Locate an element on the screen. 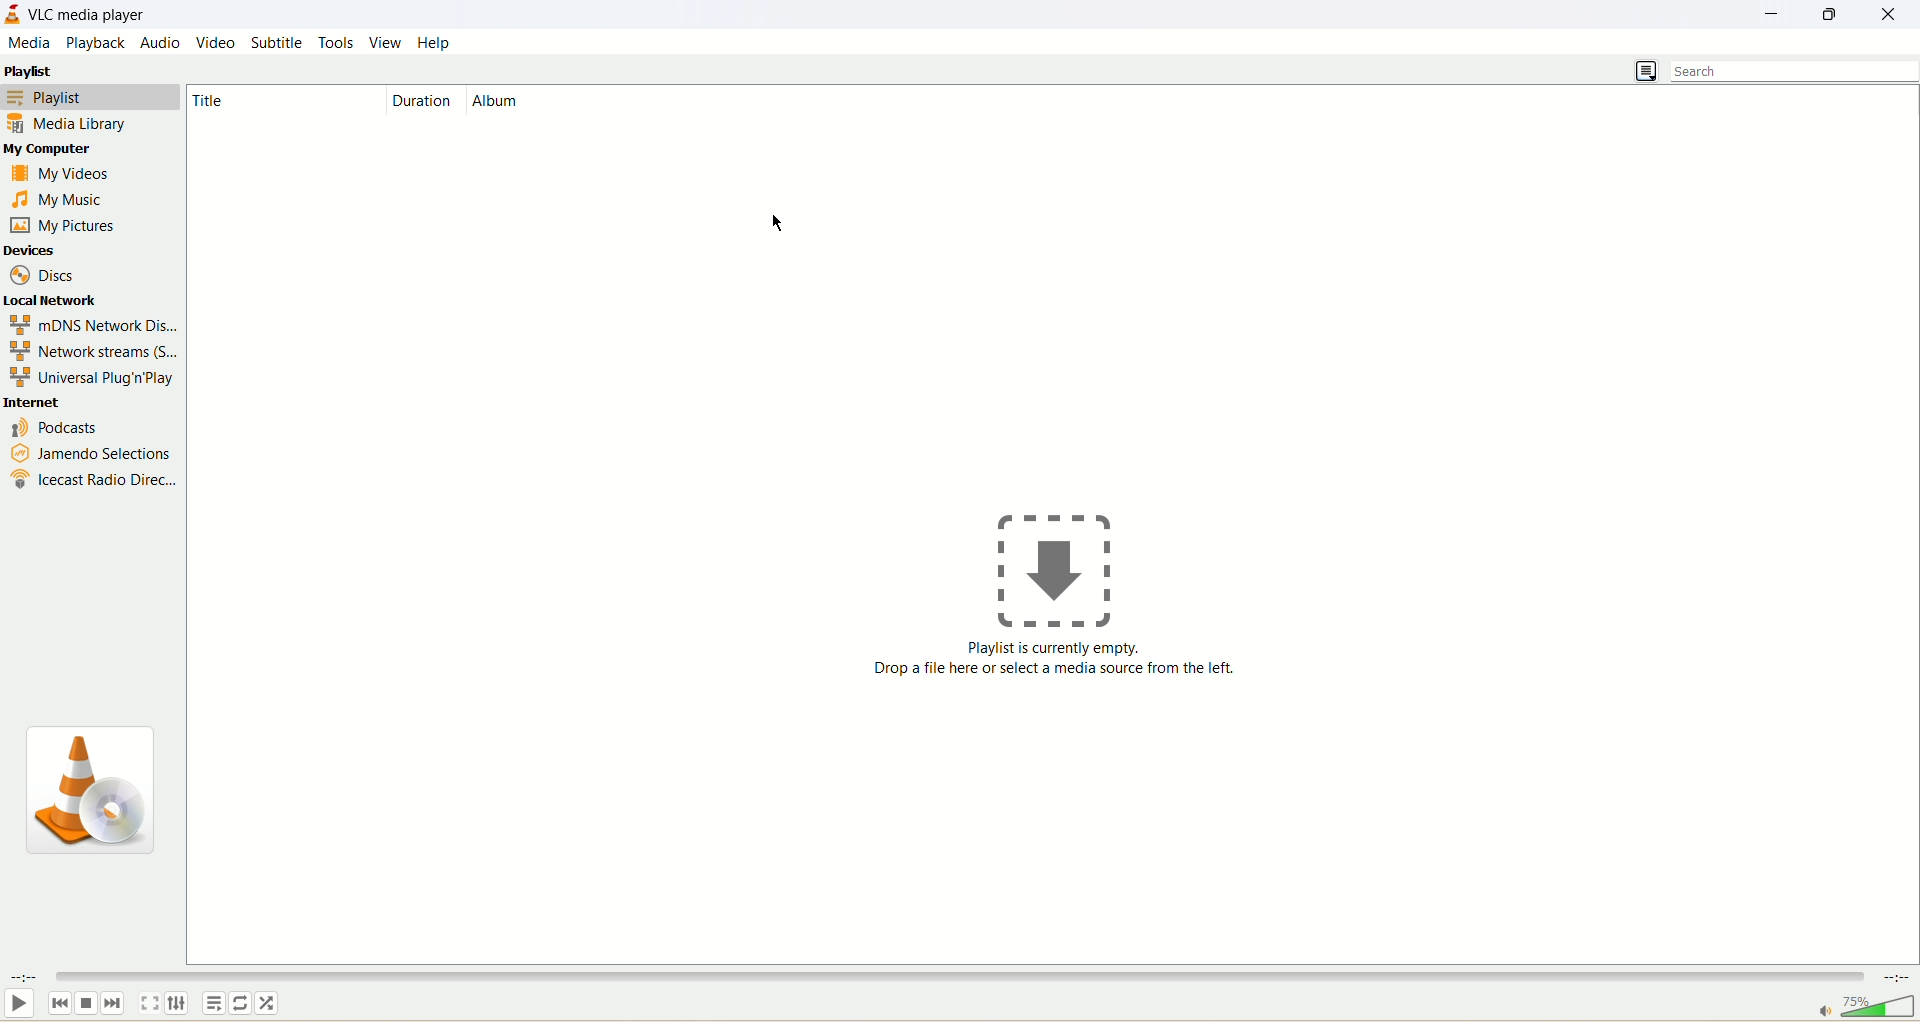 This screenshot has width=1920, height=1022. Playlist is currently empty. Drop a file tree or select a media source from the left is located at coordinates (1061, 668).